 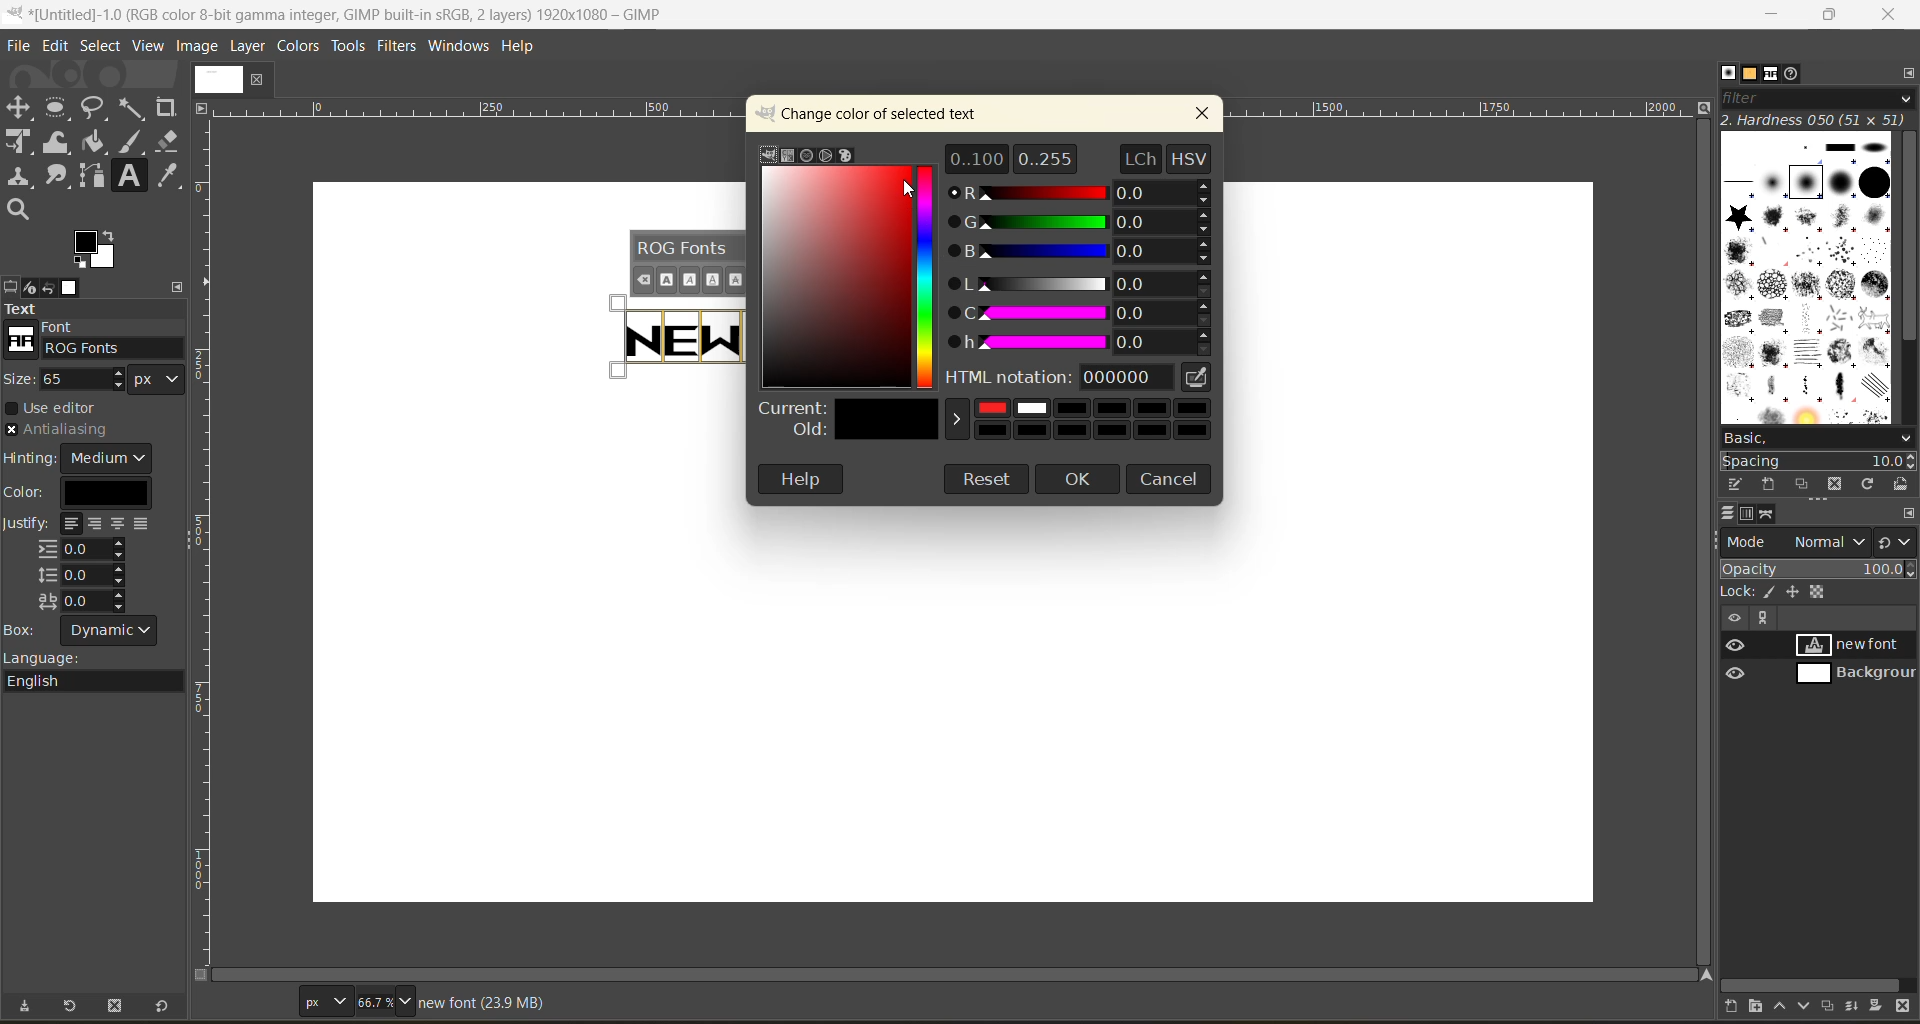 What do you see at coordinates (1812, 985) in the screenshot?
I see `horizontal scroll bar` at bounding box center [1812, 985].